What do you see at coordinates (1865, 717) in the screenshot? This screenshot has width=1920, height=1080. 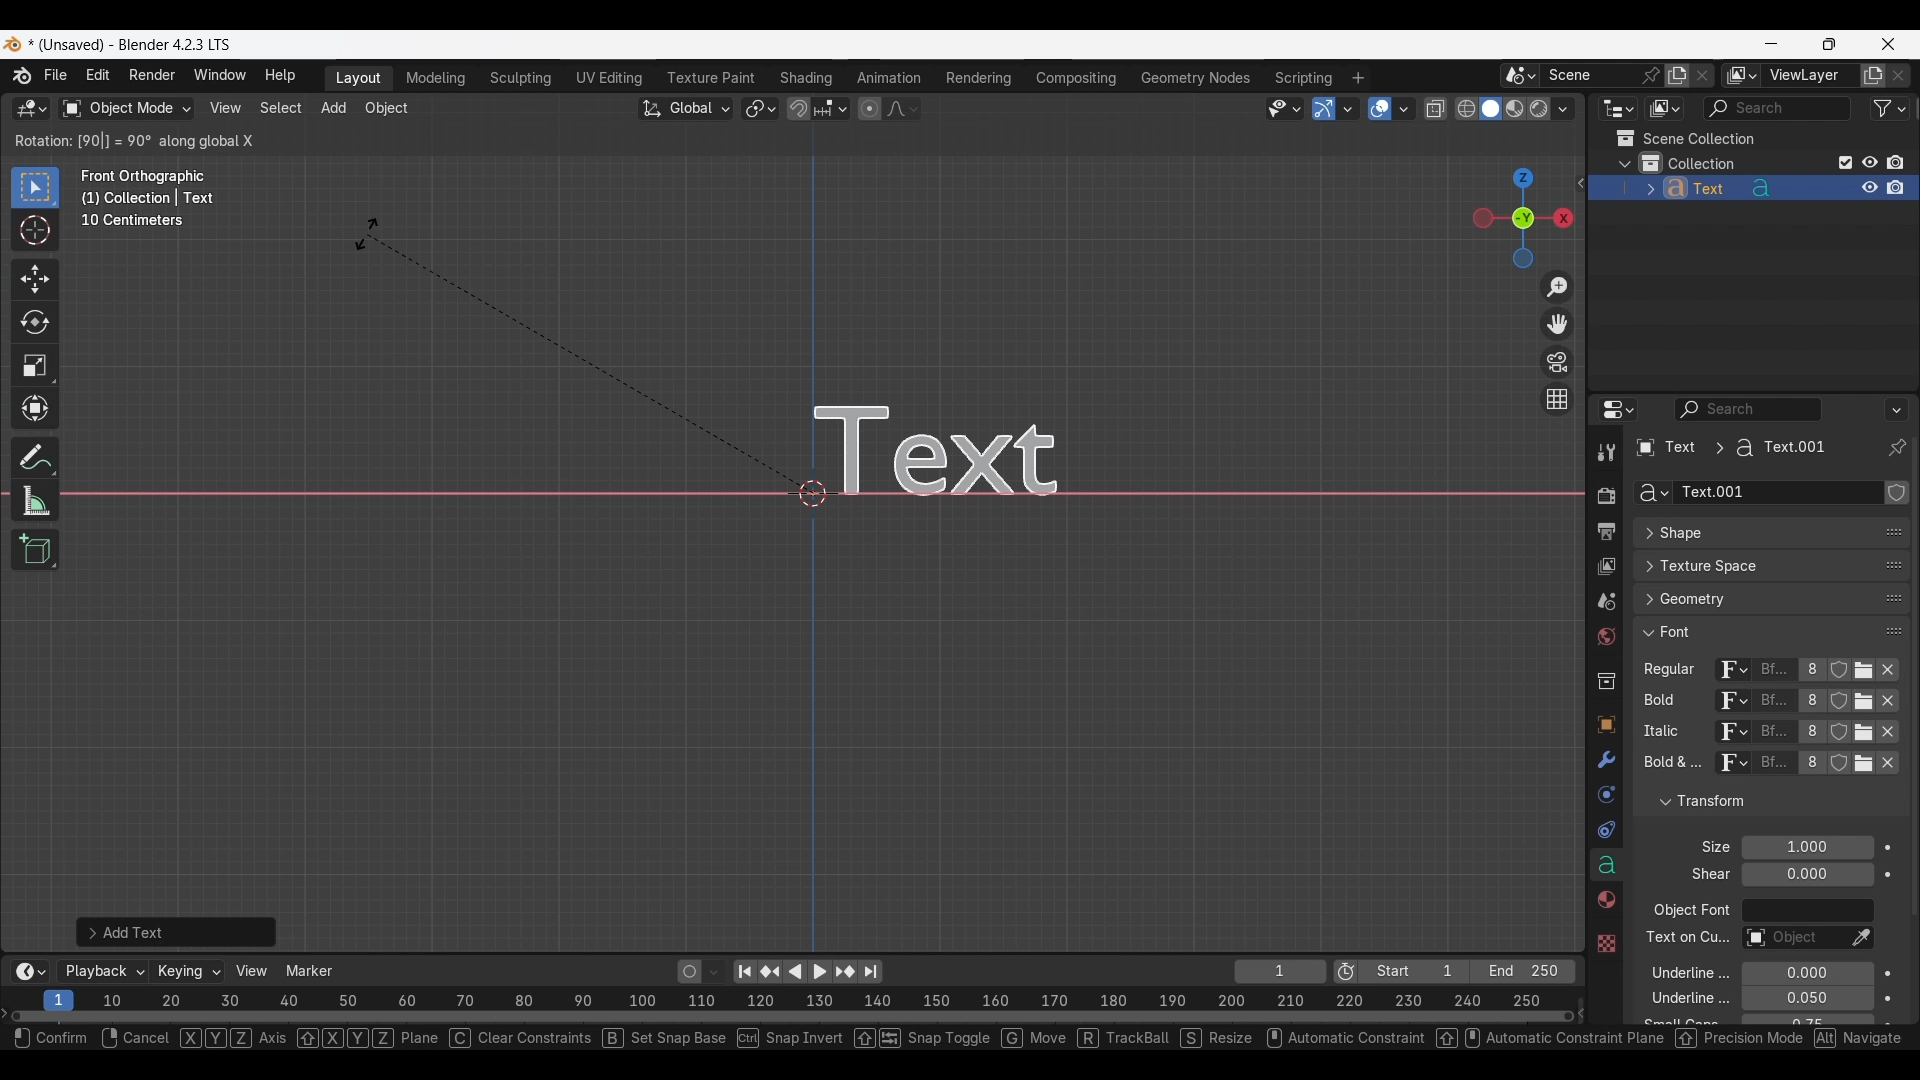 I see `Open Font for respective attribute` at bounding box center [1865, 717].